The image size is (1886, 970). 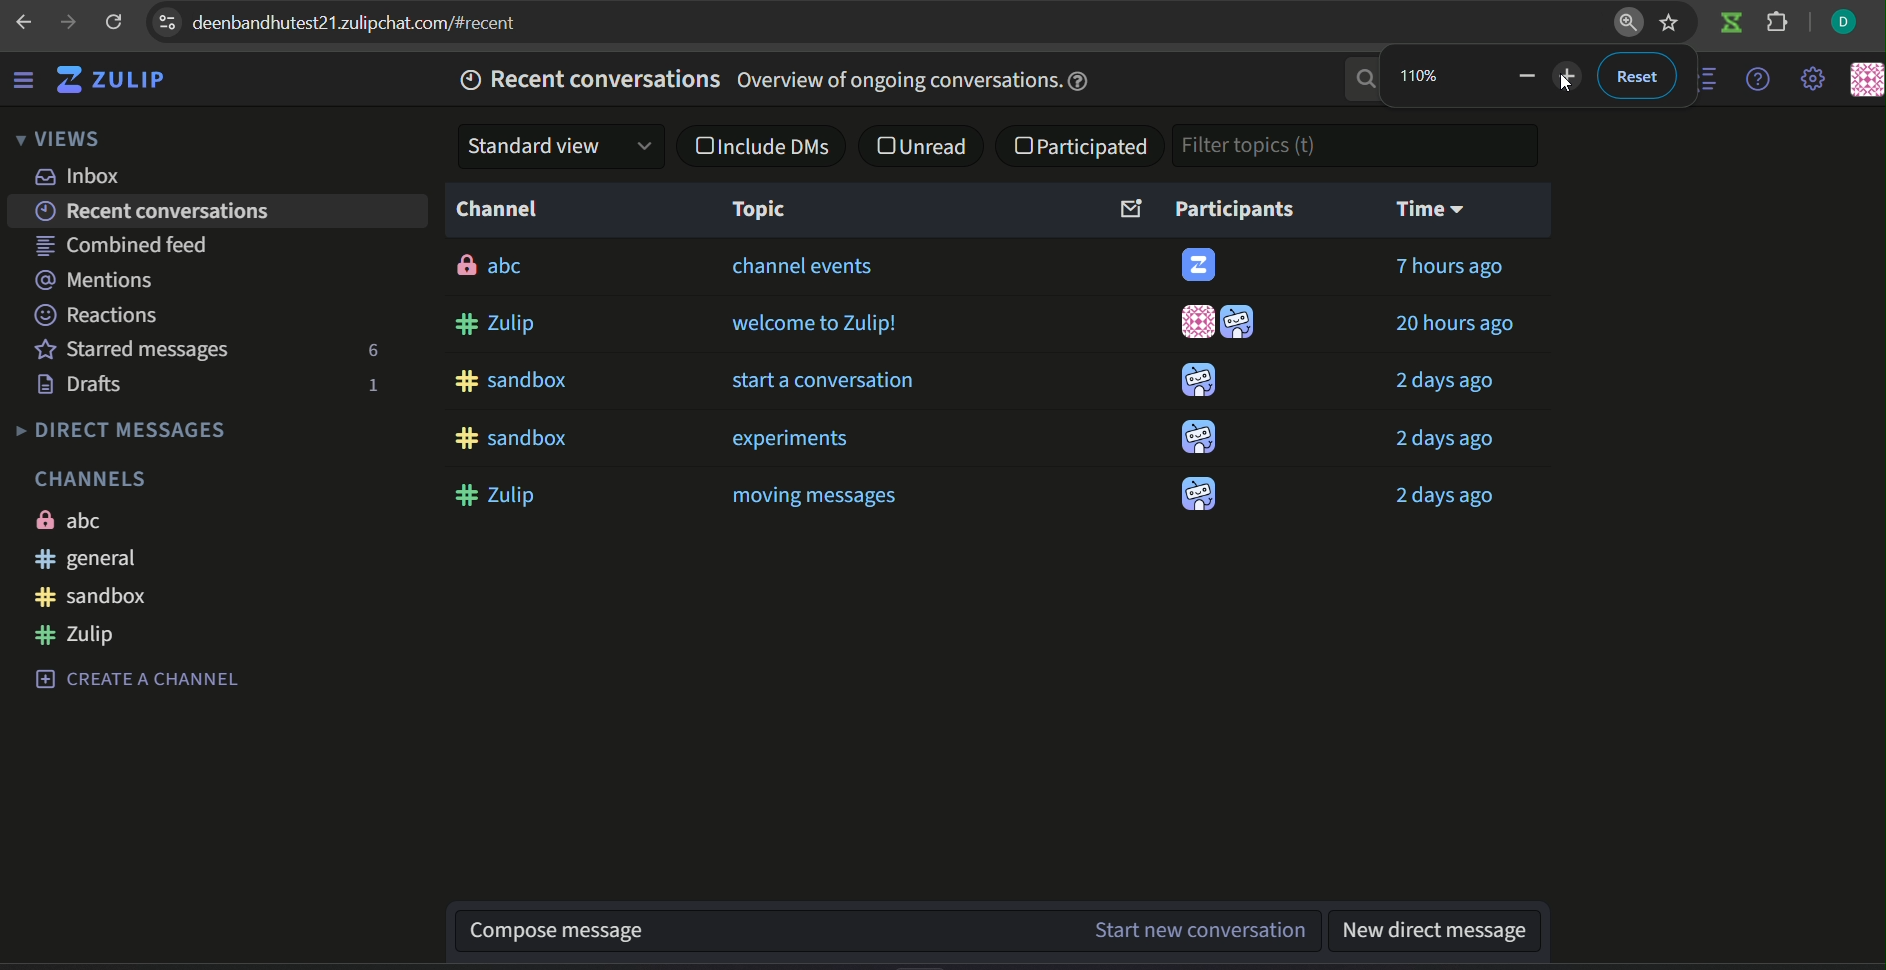 What do you see at coordinates (125, 247) in the screenshot?
I see `combined feed` at bounding box center [125, 247].